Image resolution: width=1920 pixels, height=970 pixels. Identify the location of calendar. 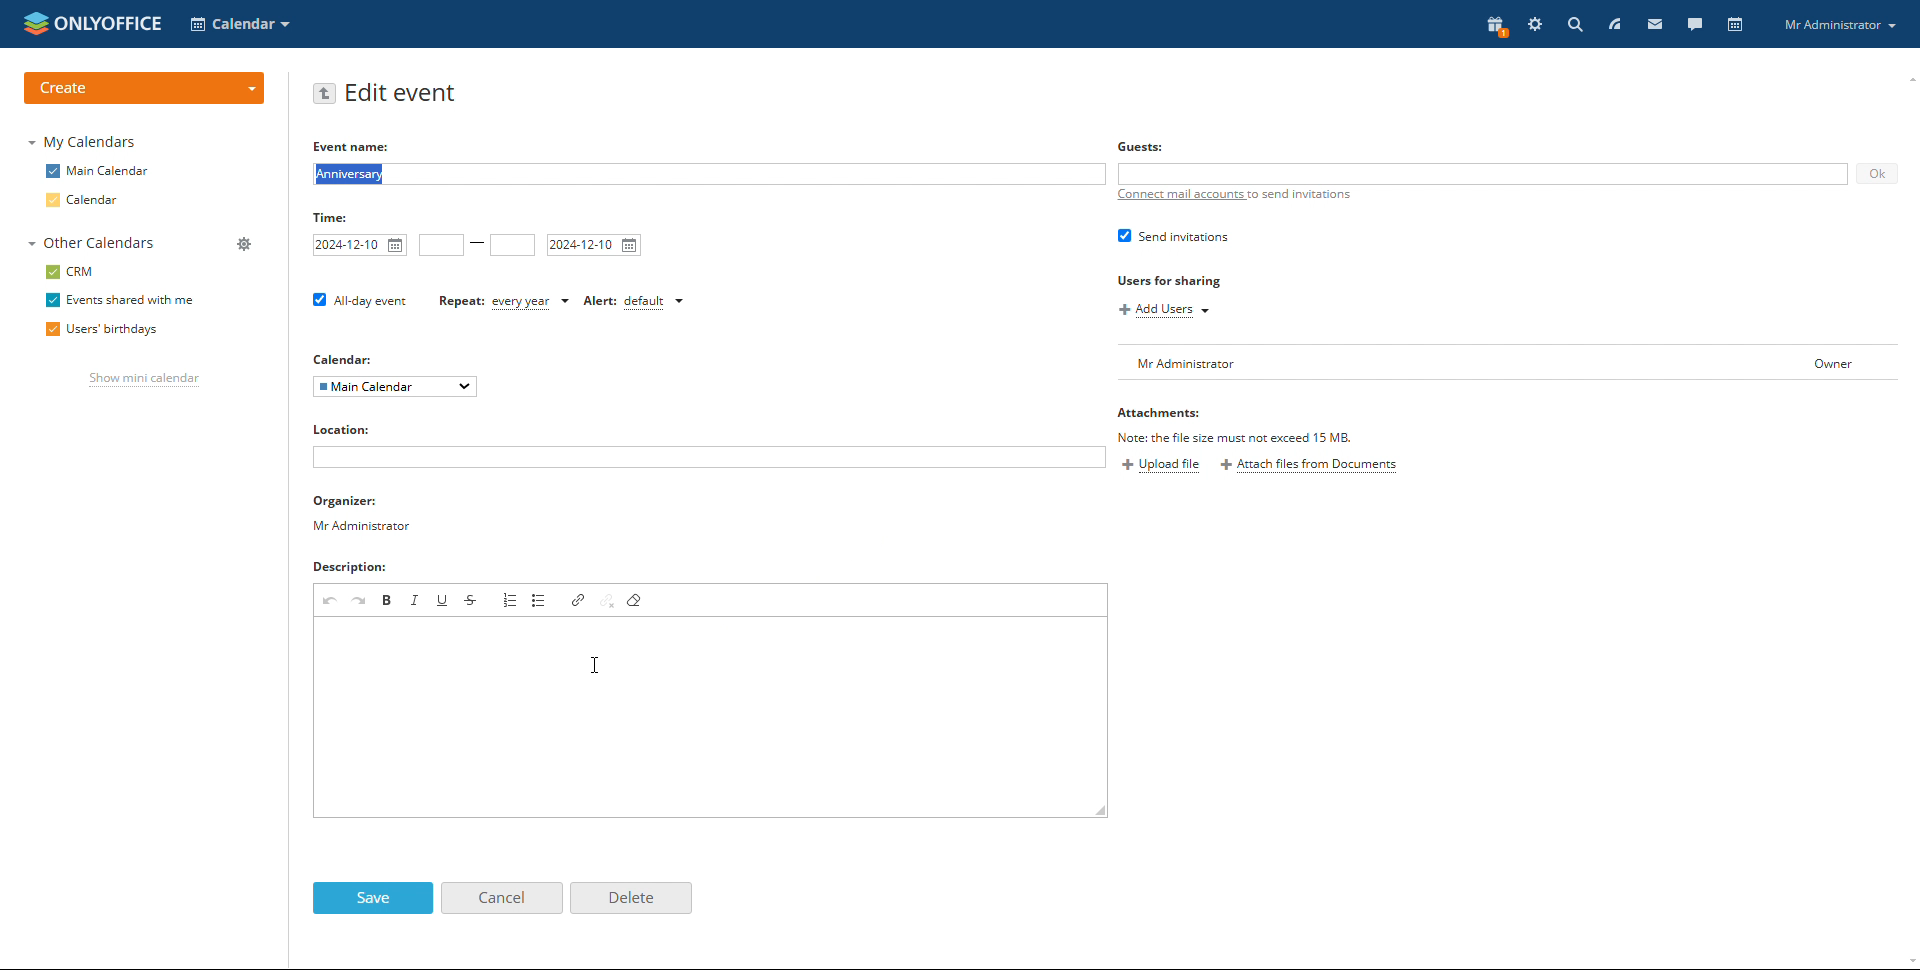
(1736, 25).